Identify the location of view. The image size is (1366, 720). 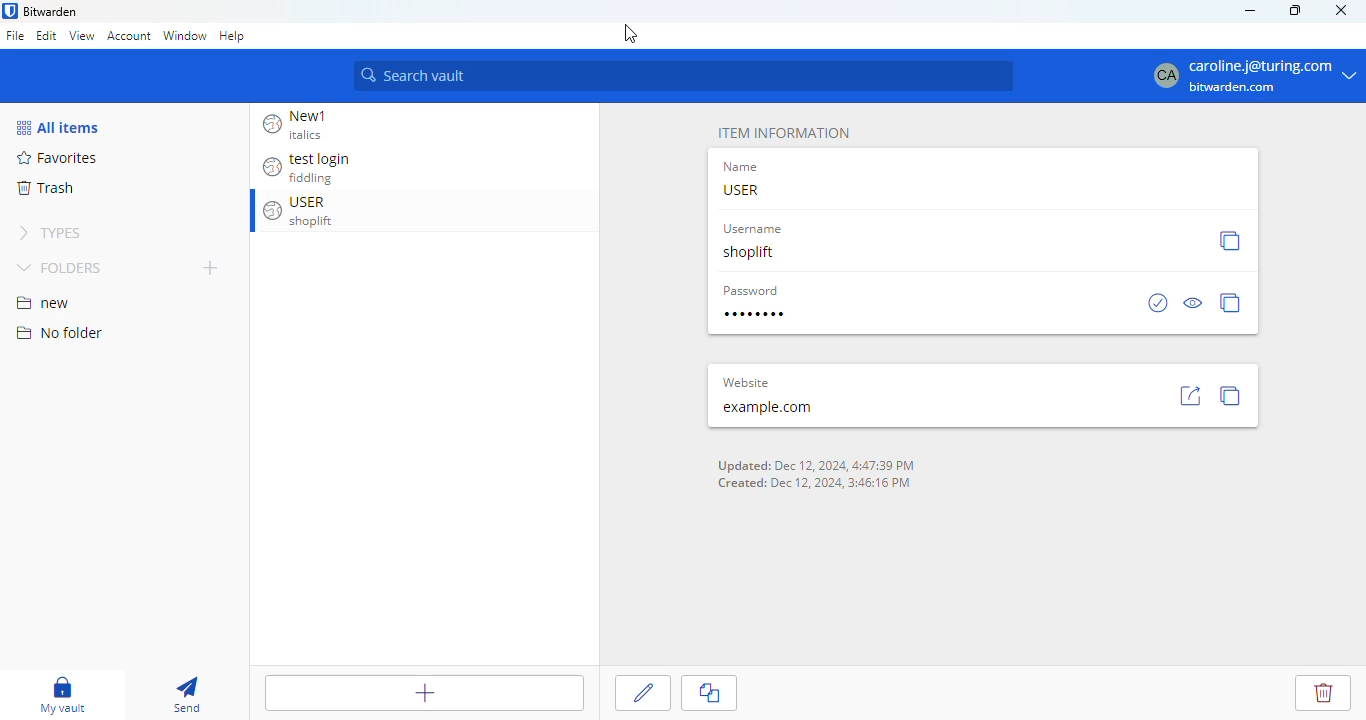
(1195, 303).